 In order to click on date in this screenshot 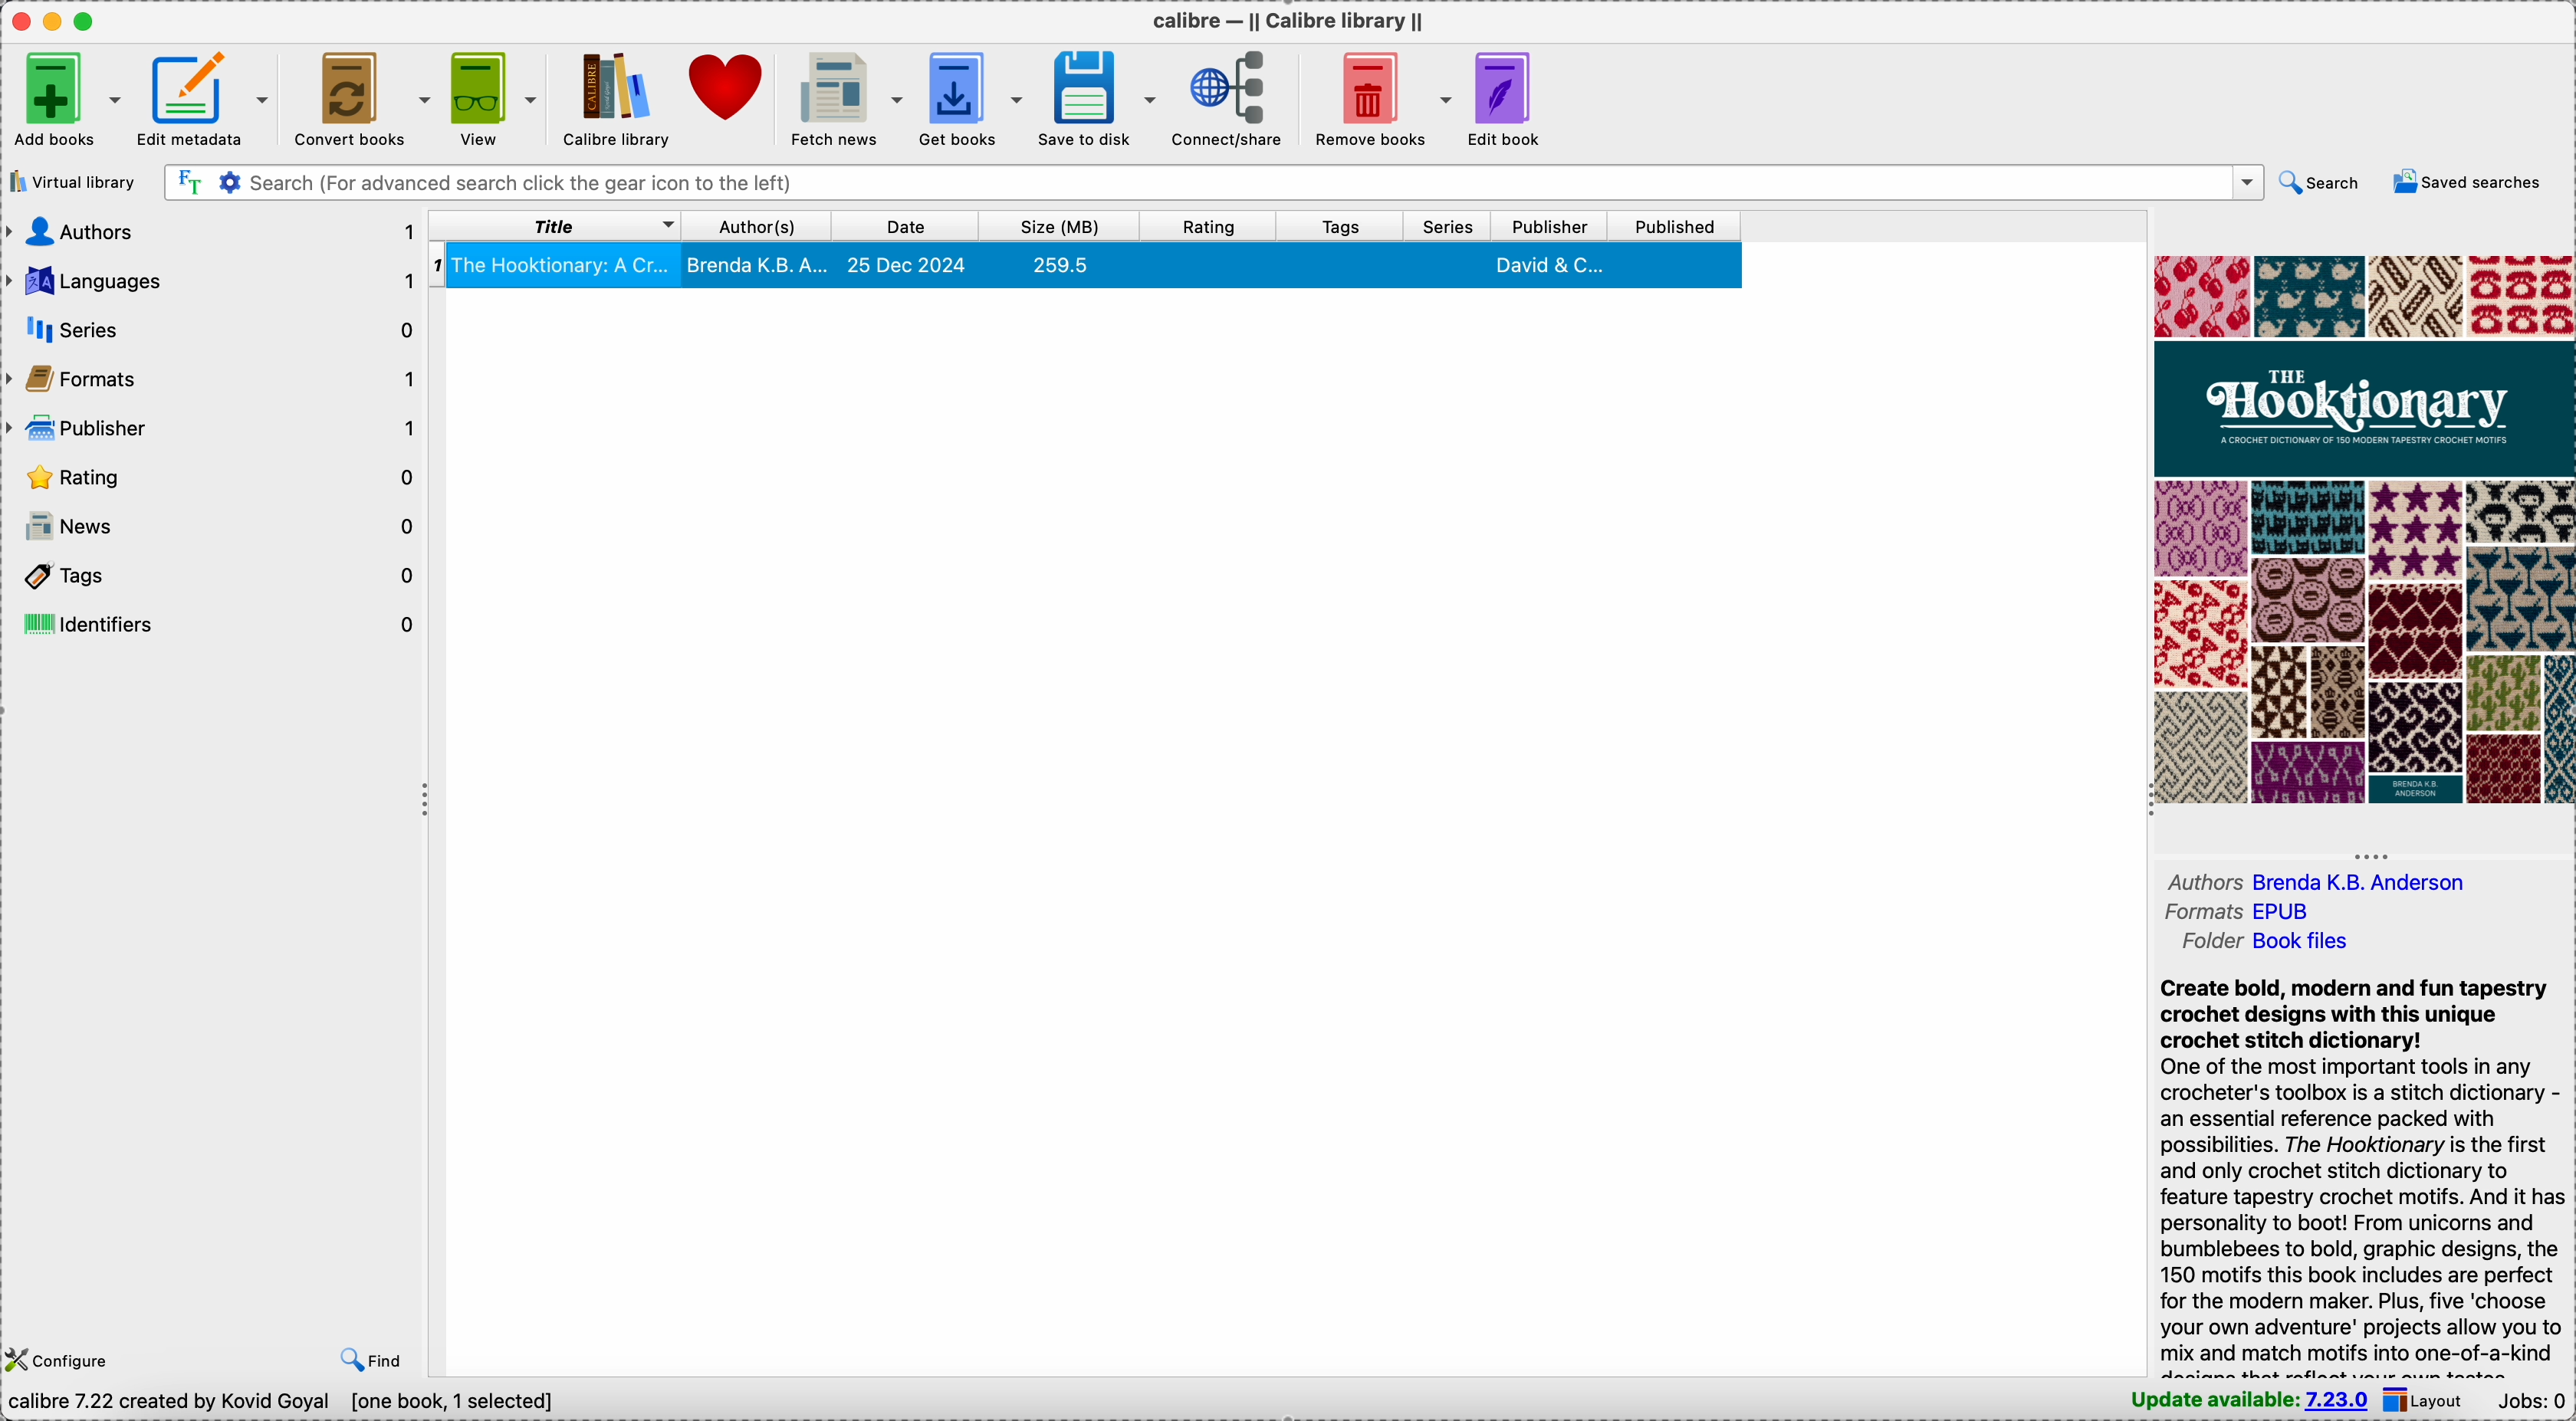, I will do `click(905, 226)`.